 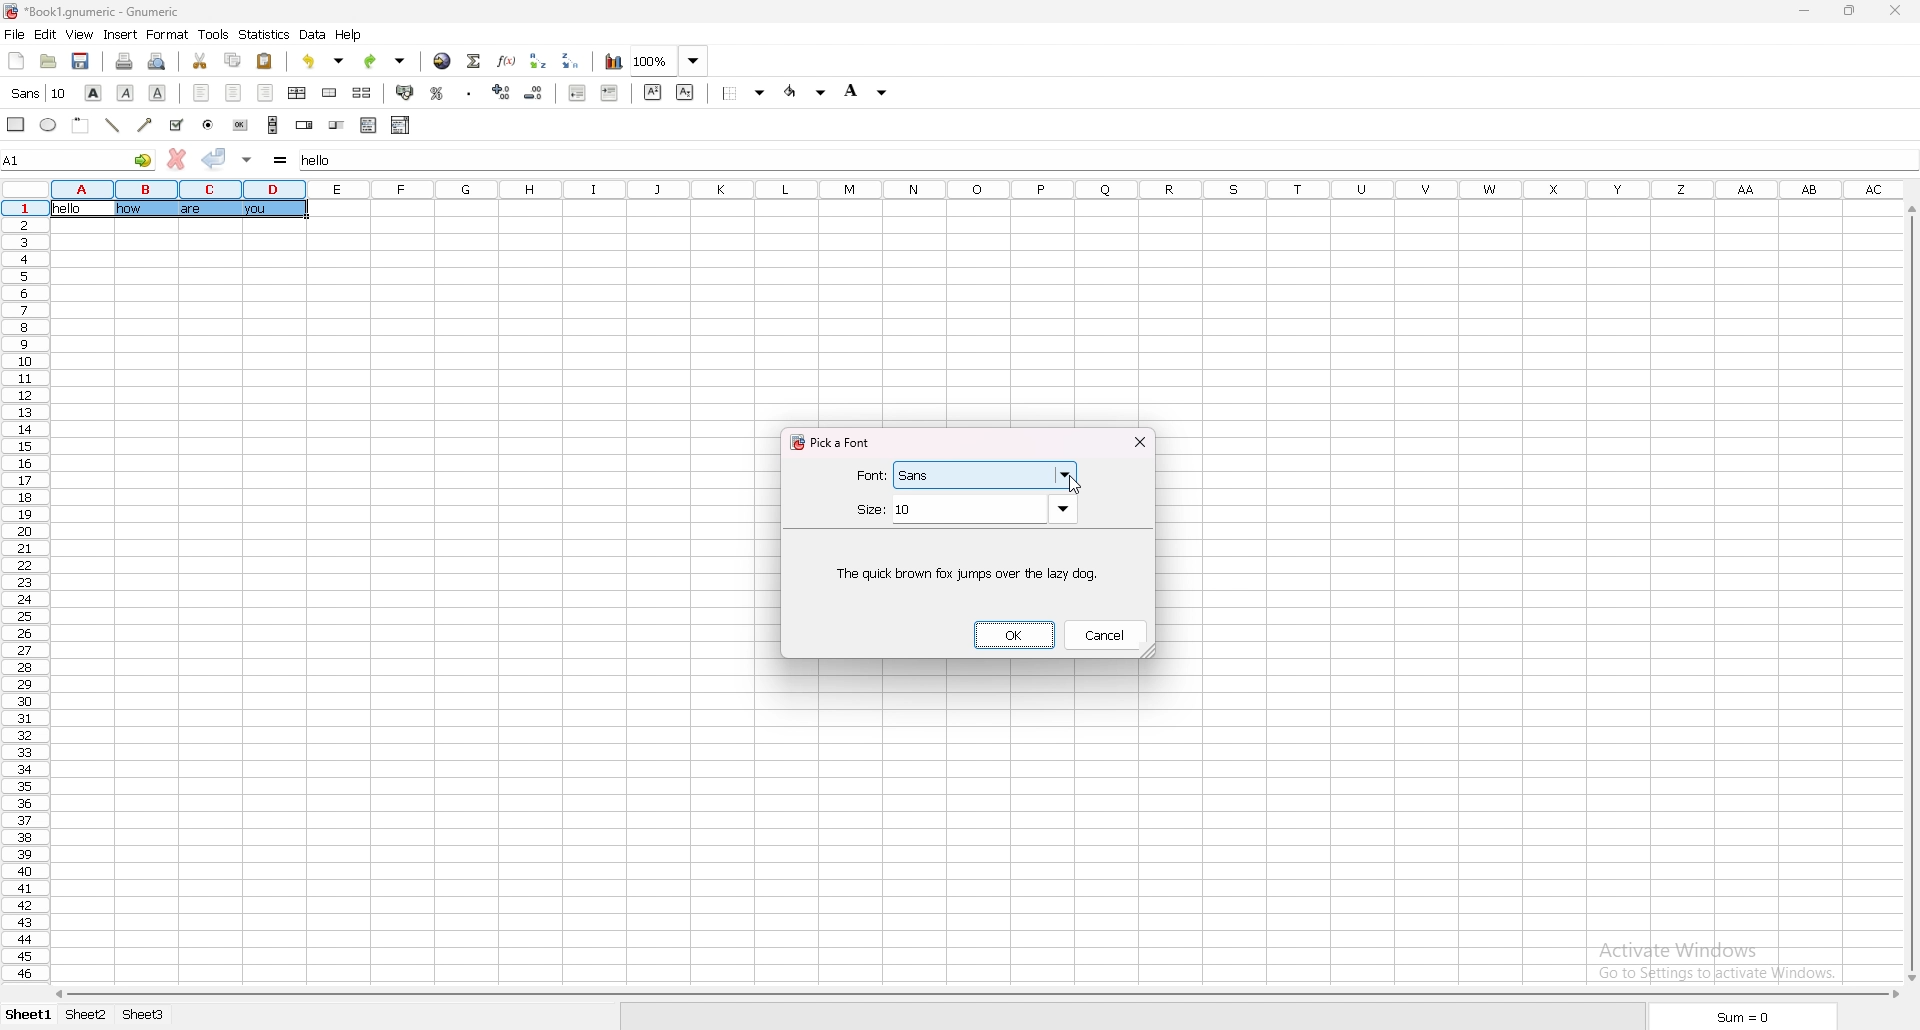 What do you see at coordinates (325, 160) in the screenshot?
I see `selected cell input` at bounding box center [325, 160].